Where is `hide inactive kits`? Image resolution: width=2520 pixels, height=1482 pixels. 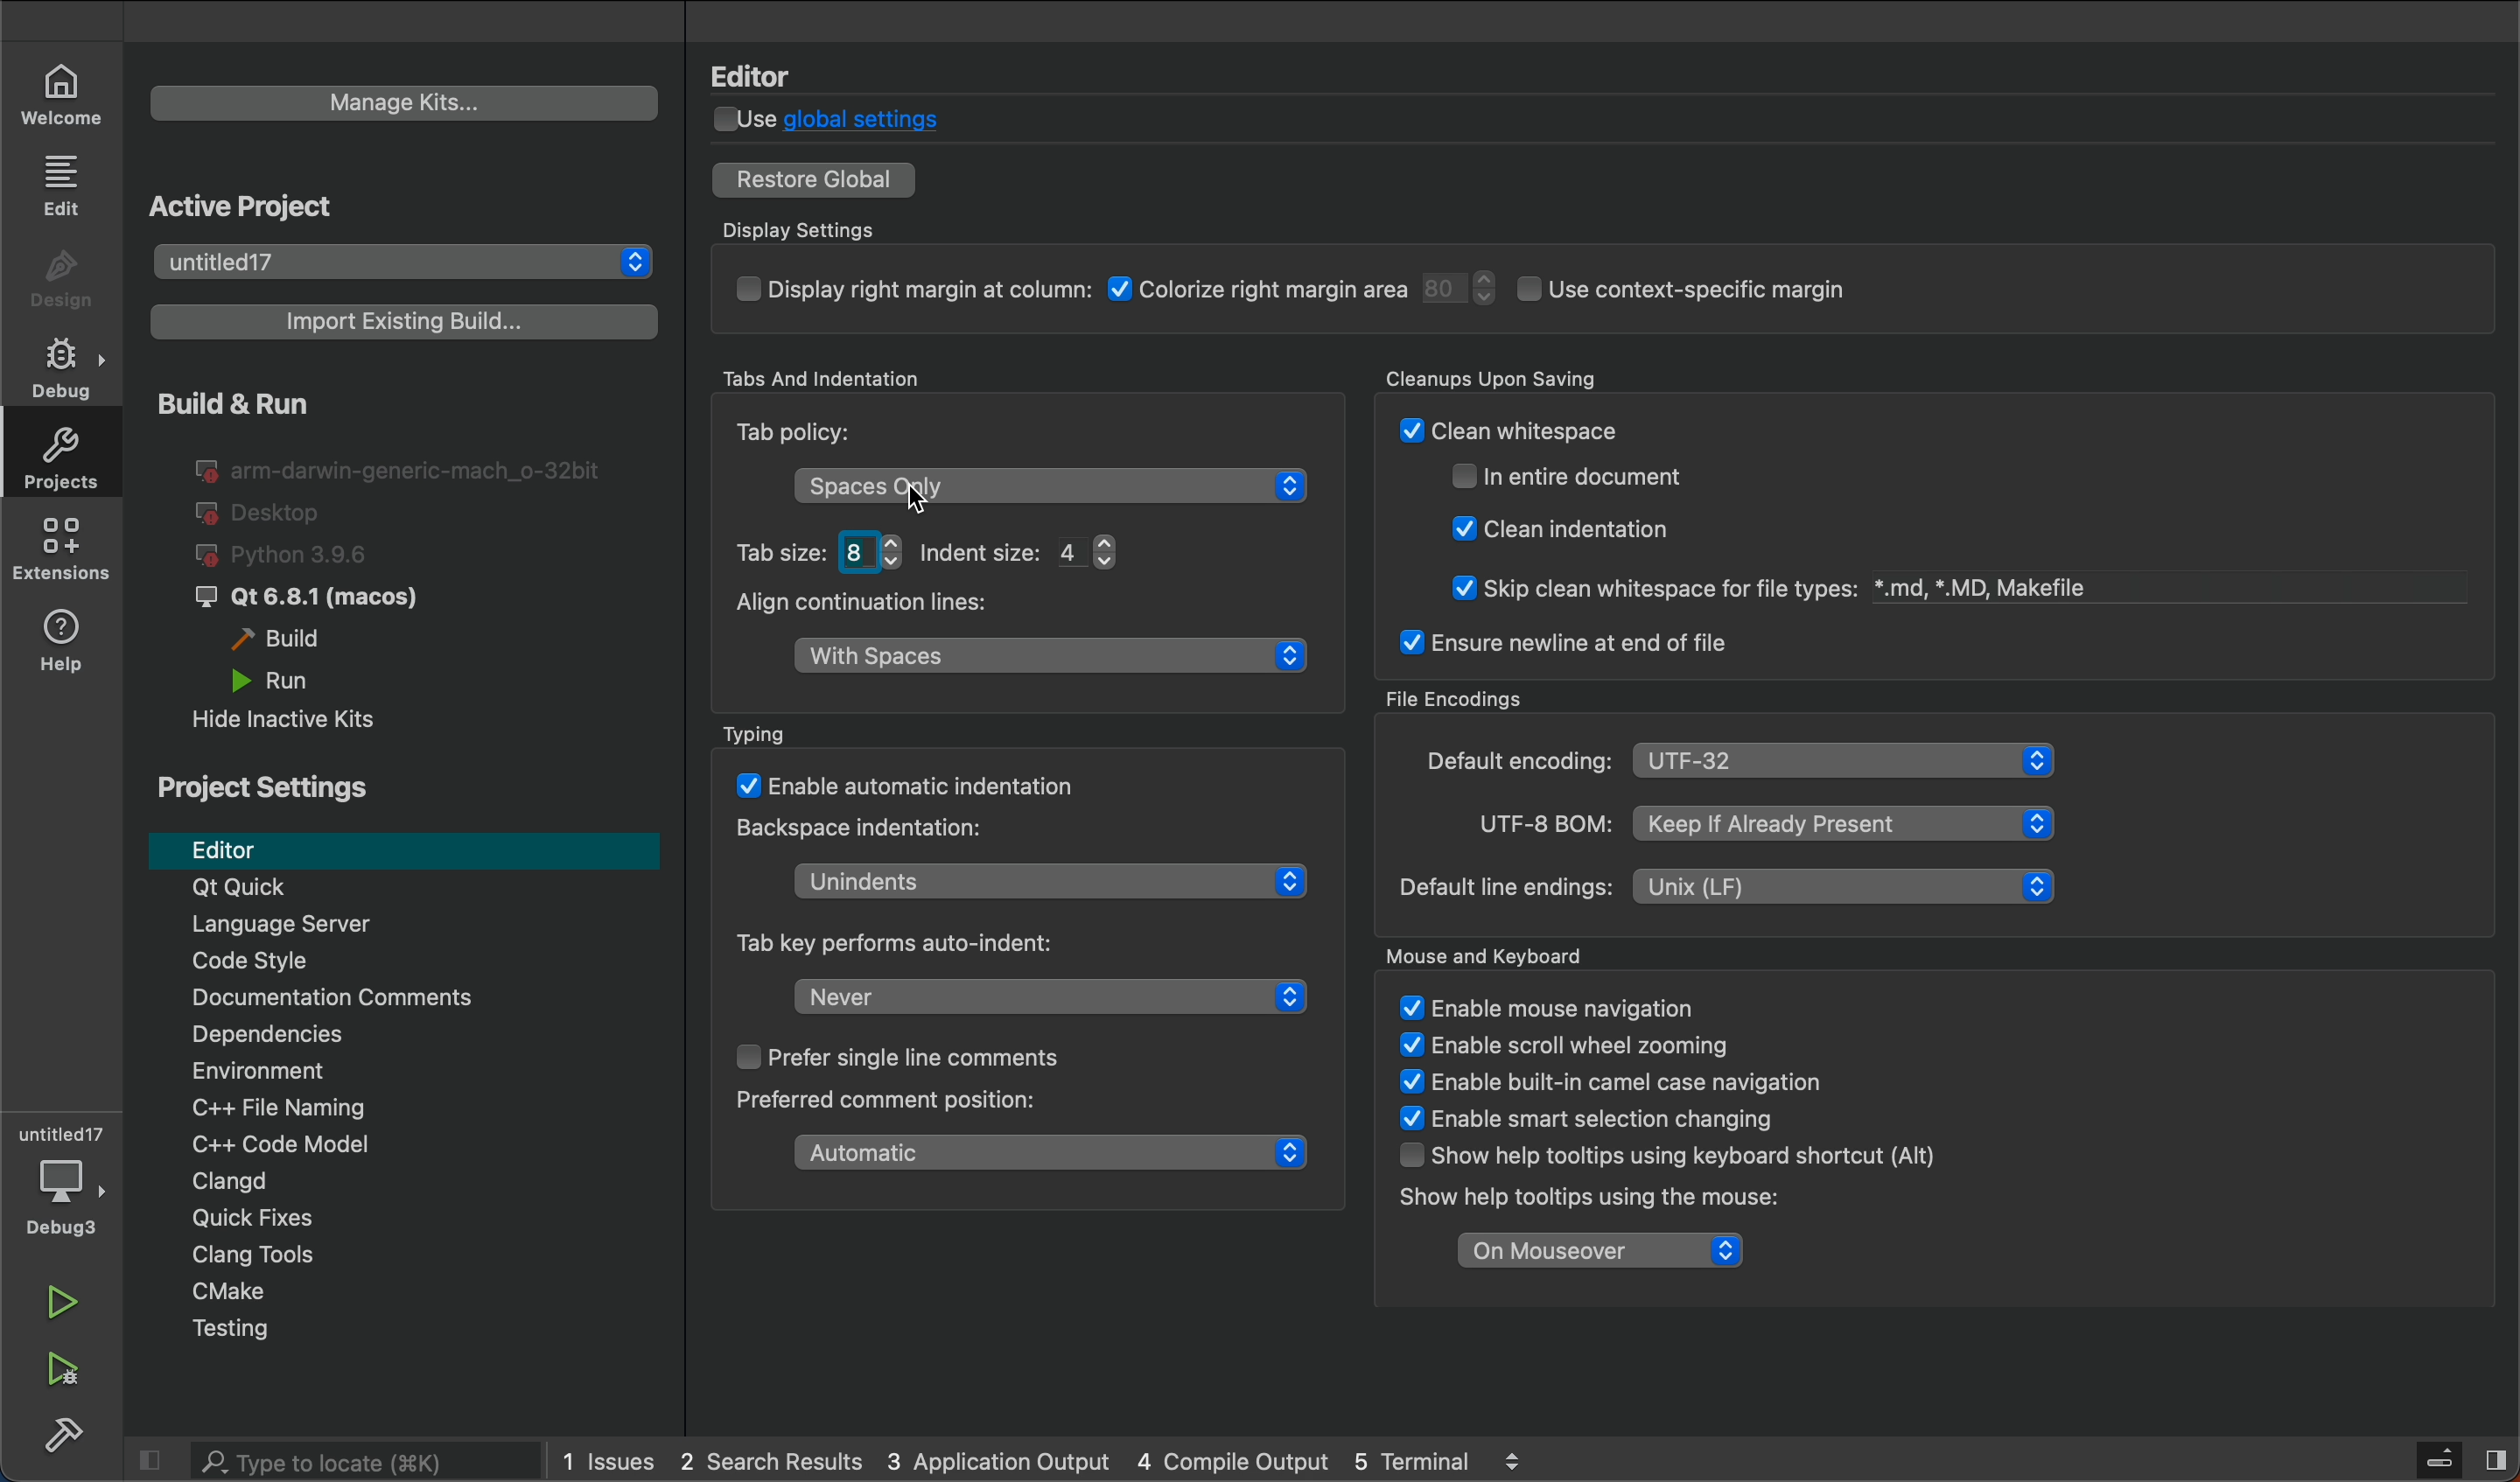
hide inactive kits is located at coordinates (290, 721).